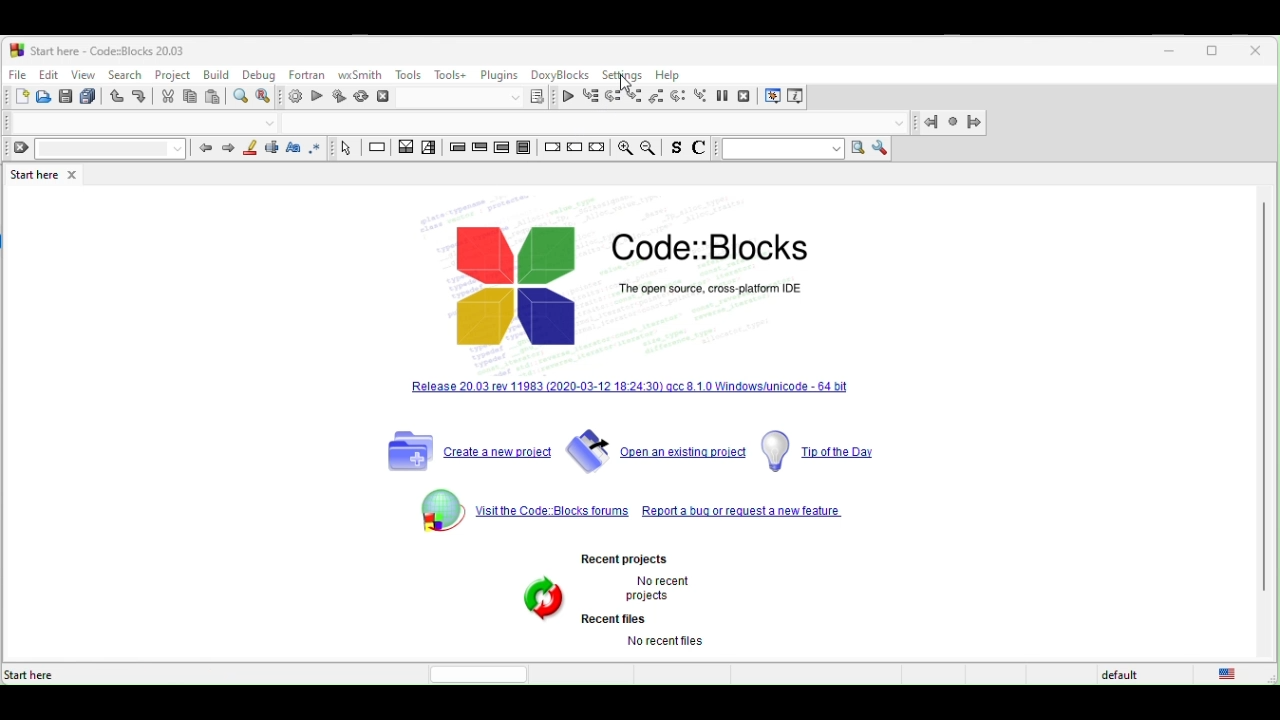 This screenshot has height=720, width=1280. Describe the element at coordinates (260, 75) in the screenshot. I see `debug` at that location.